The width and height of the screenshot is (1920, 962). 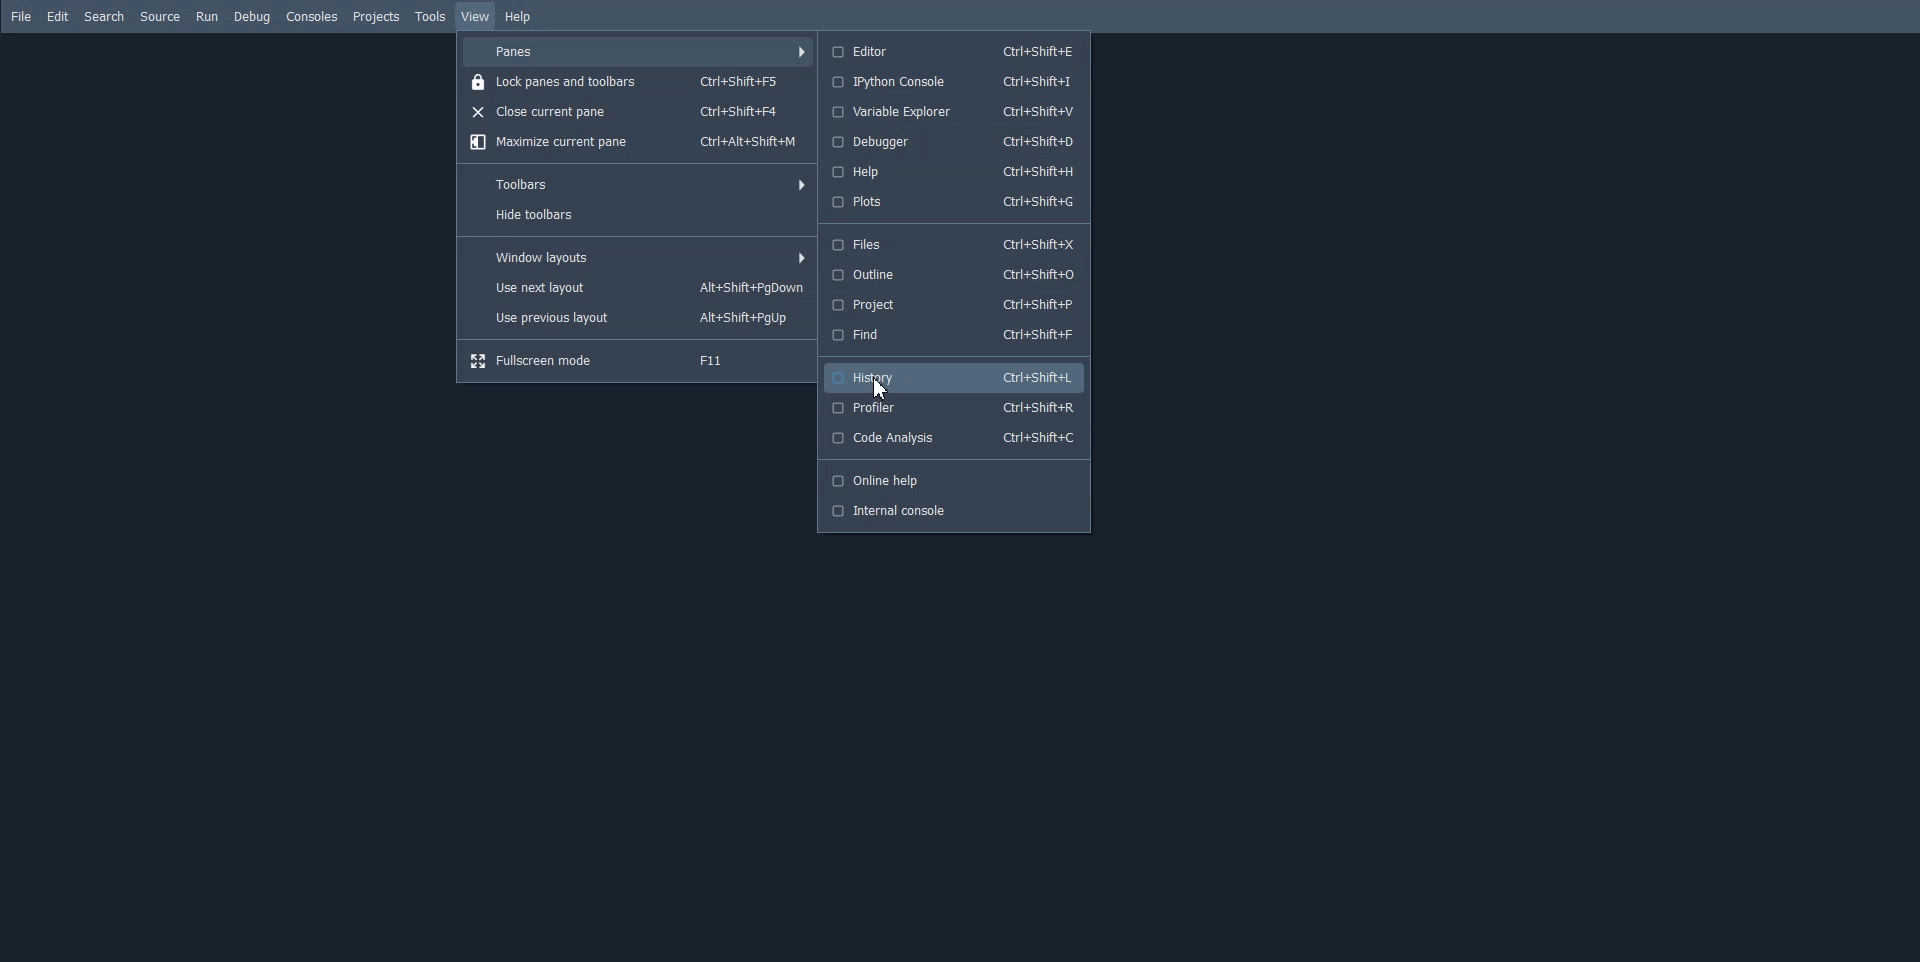 What do you see at coordinates (953, 50) in the screenshot?
I see `Editor` at bounding box center [953, 50].